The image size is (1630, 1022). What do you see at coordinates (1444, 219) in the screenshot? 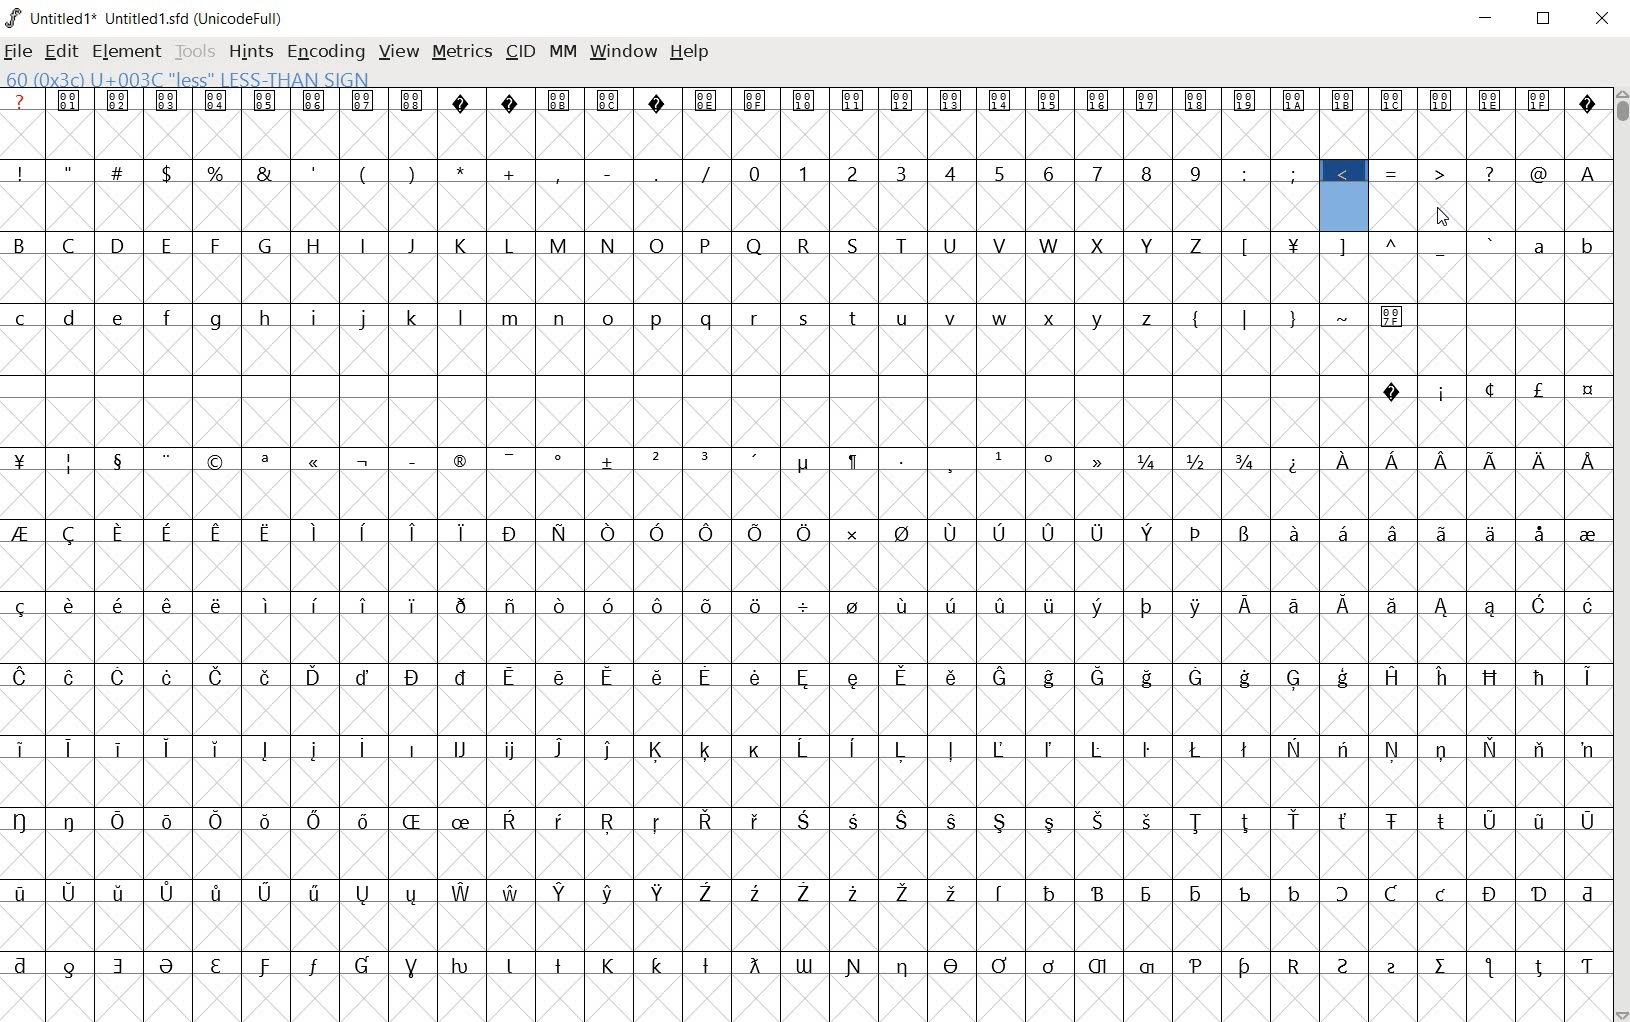
I see `cursor` at bounding box center [1444, 219].